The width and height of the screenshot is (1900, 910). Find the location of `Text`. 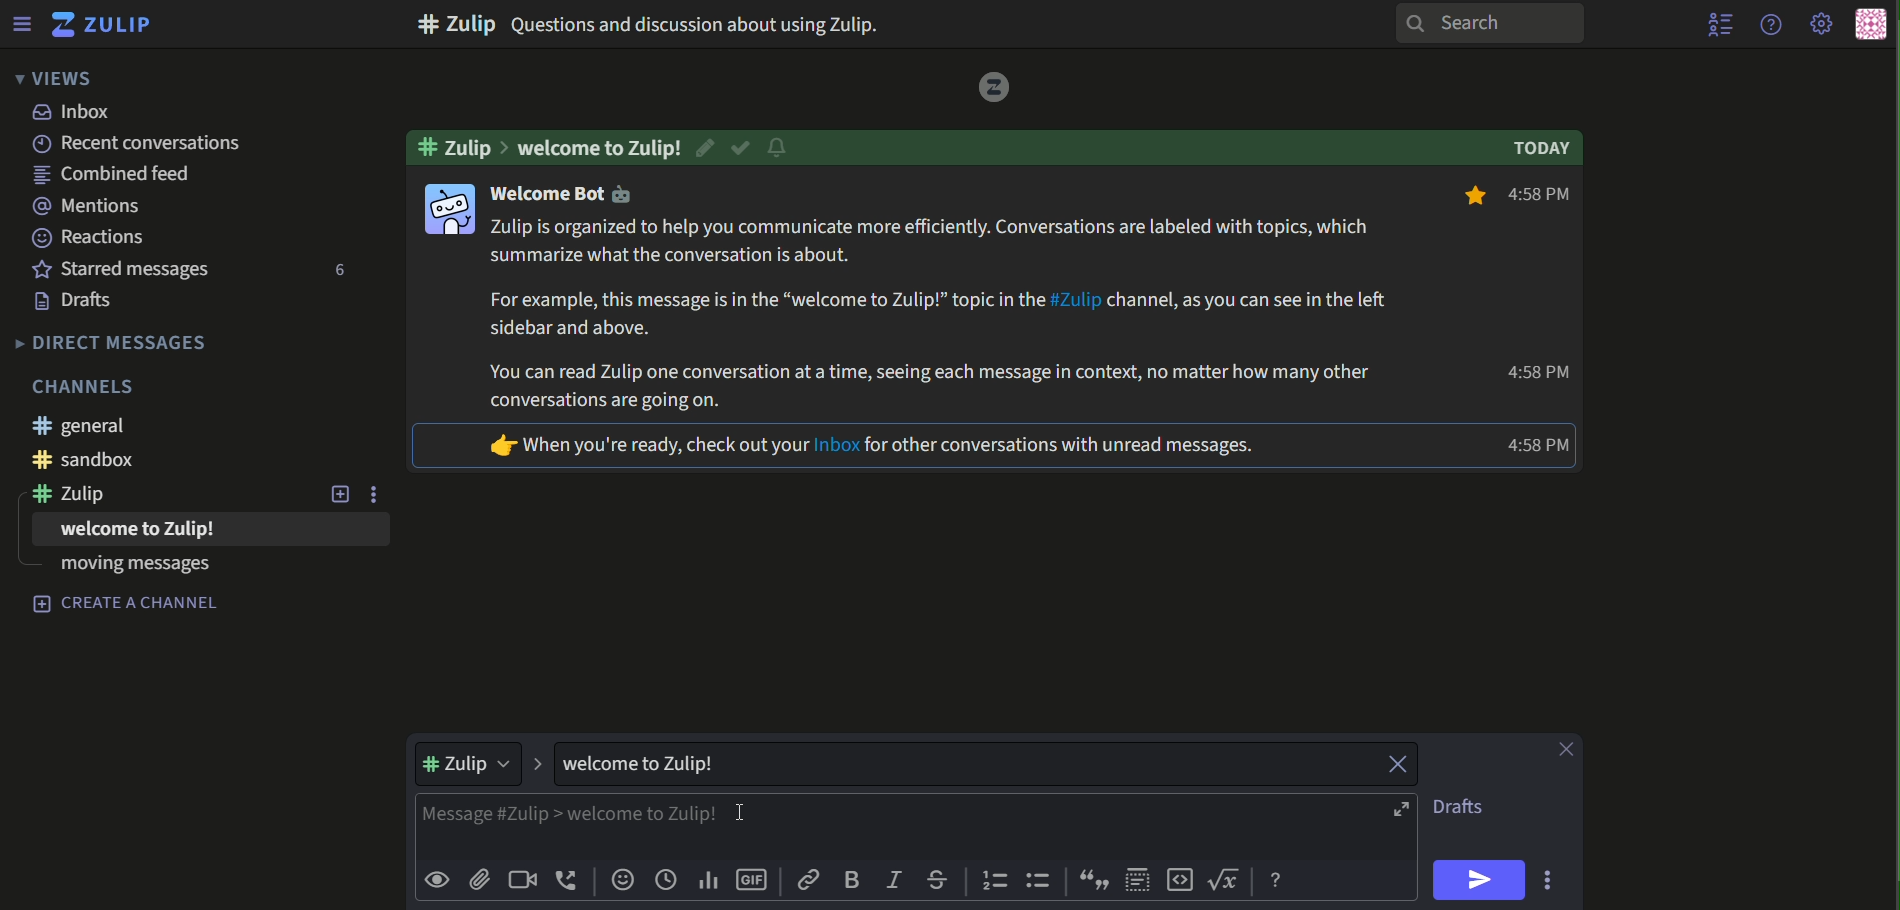

Text is located at coordinates (128, 605).